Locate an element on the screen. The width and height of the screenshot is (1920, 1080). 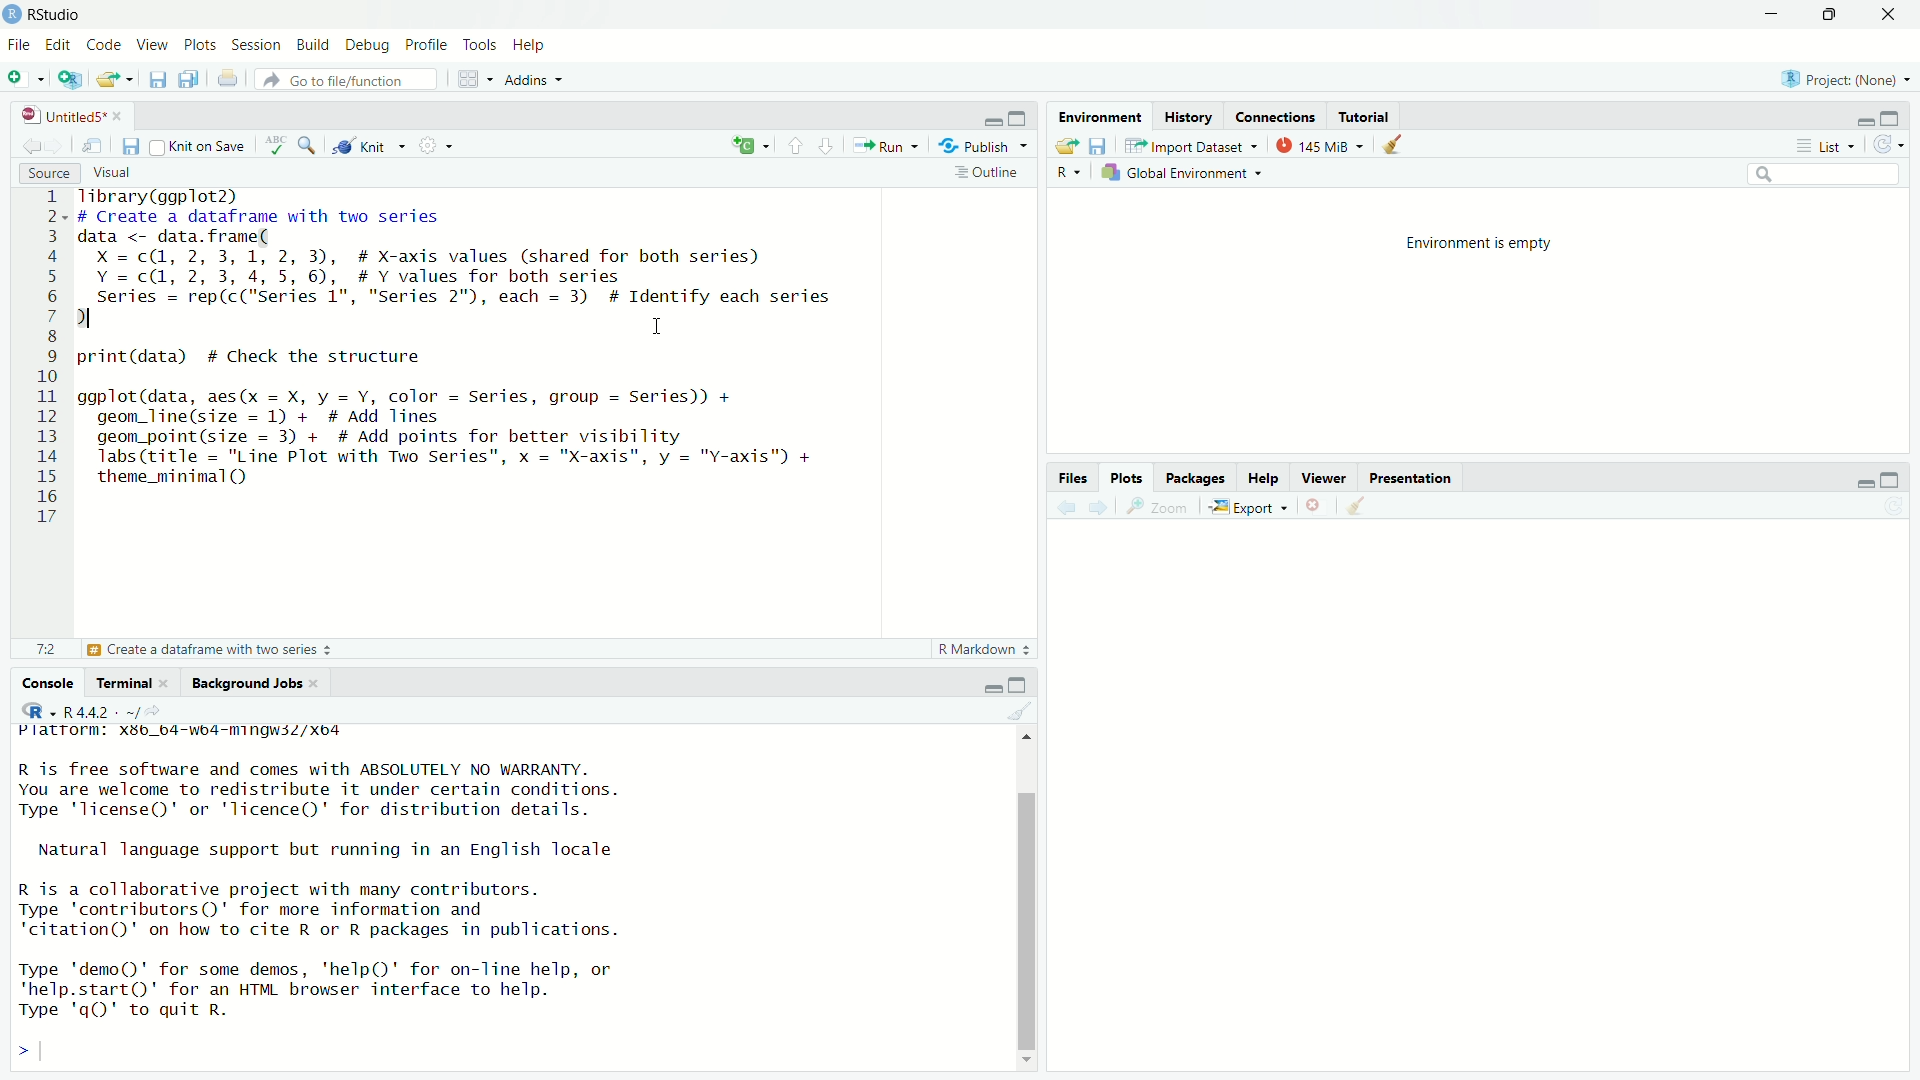
Show in new window is located at coordinates (94, 146).